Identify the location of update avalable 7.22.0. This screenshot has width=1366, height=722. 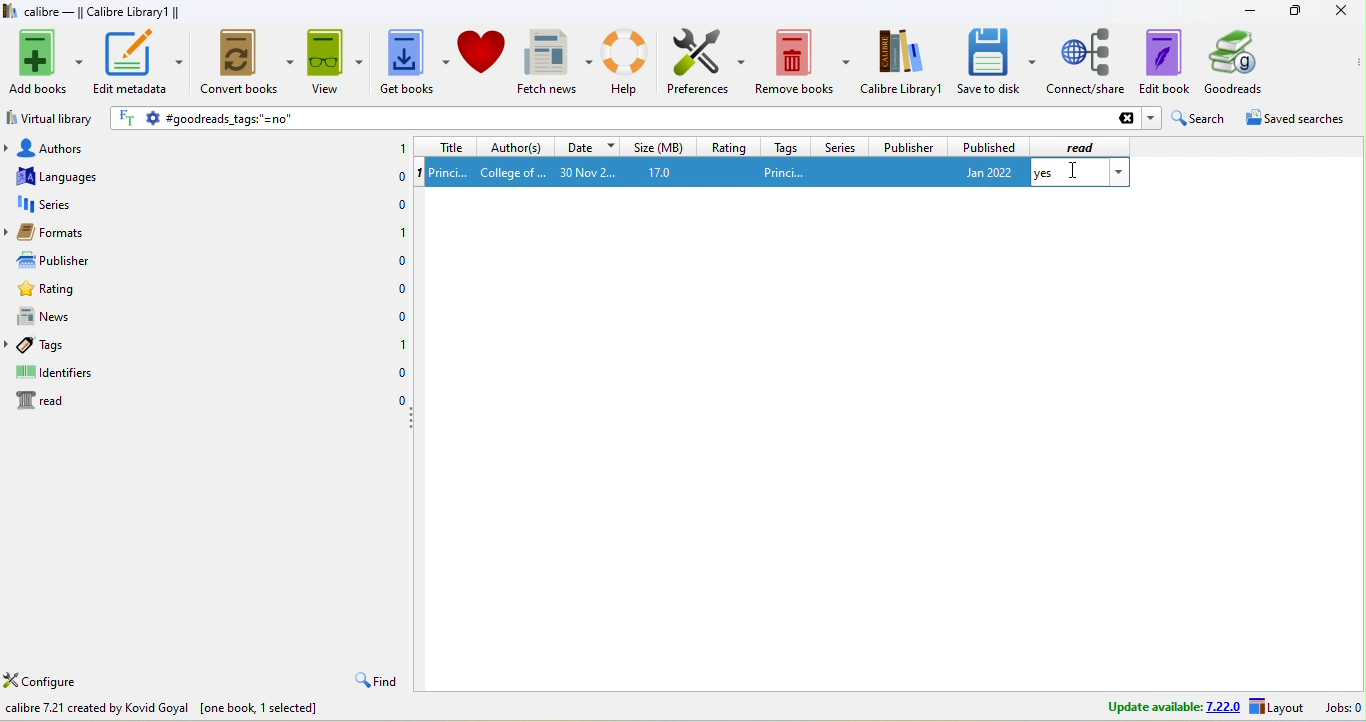
(1168, 707).